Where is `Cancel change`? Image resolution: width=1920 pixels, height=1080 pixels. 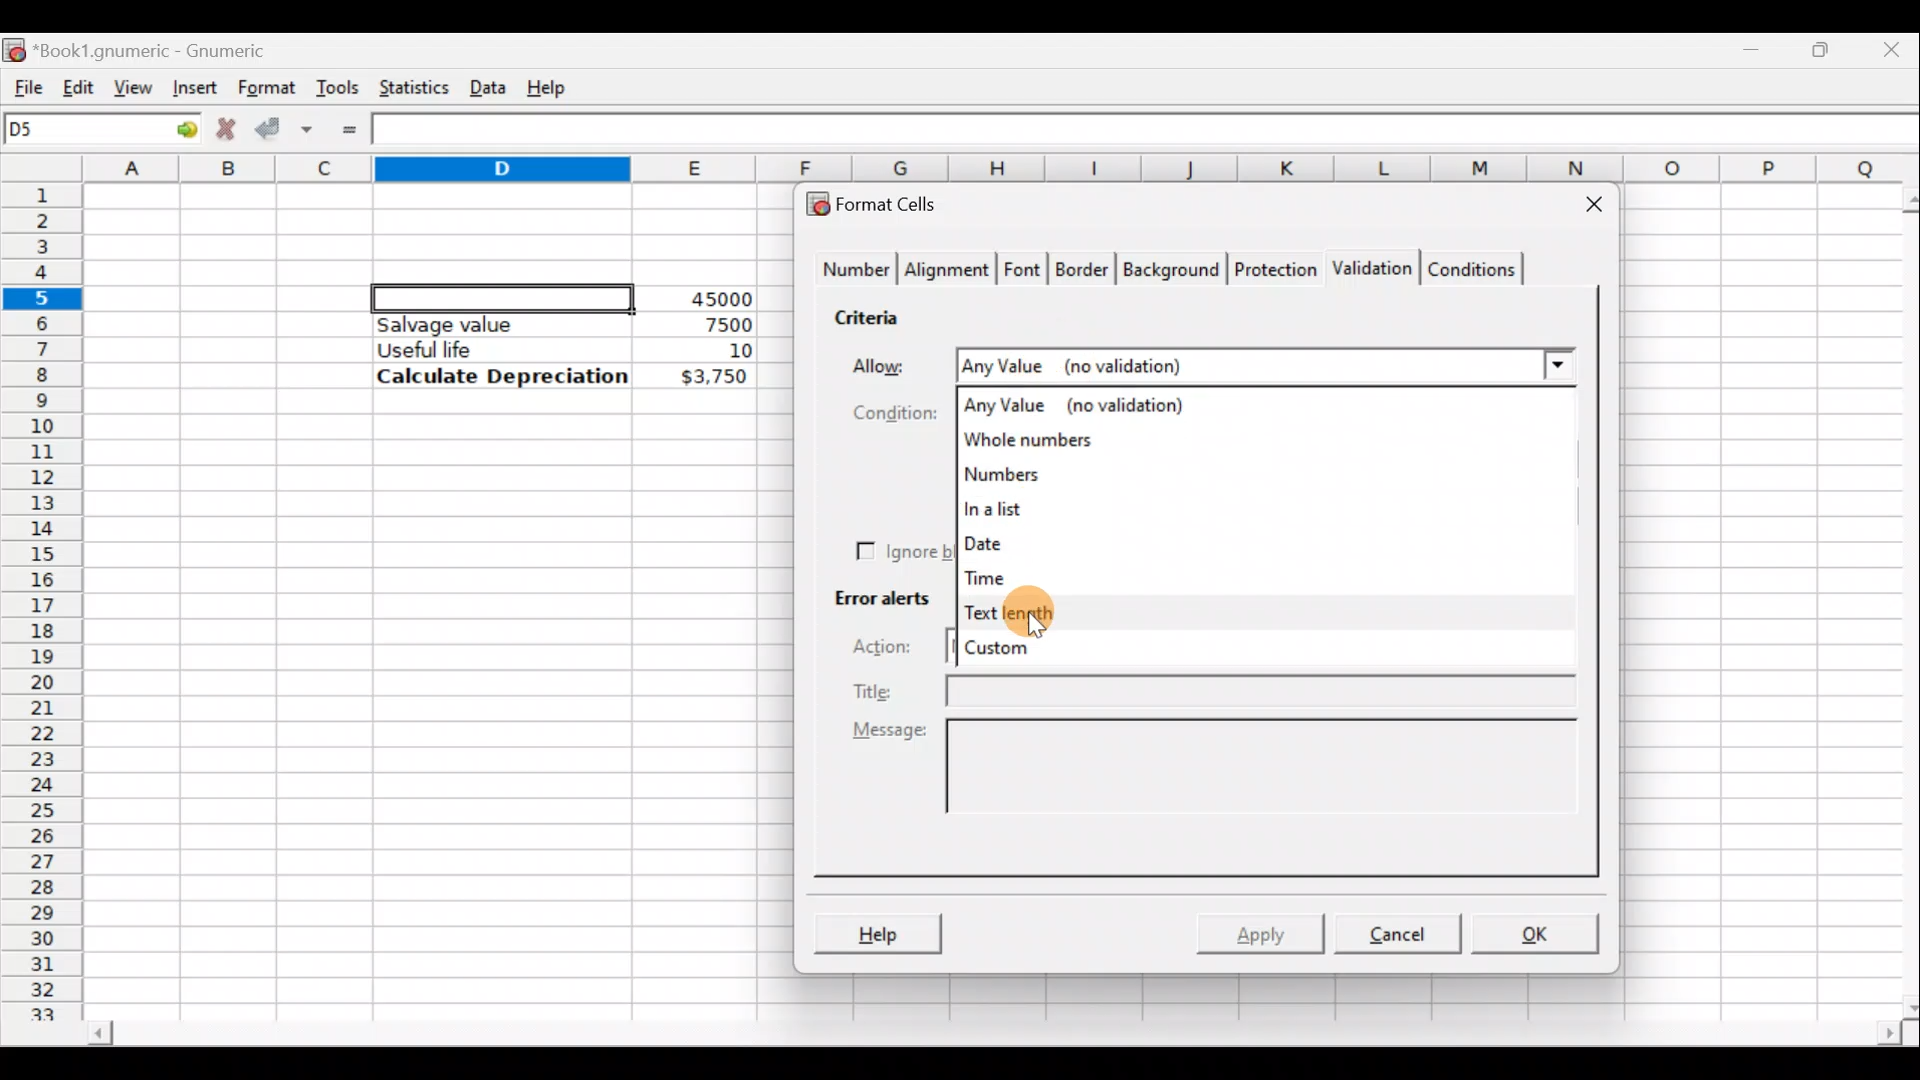
Cancel change is located at coordinates (224, 126).